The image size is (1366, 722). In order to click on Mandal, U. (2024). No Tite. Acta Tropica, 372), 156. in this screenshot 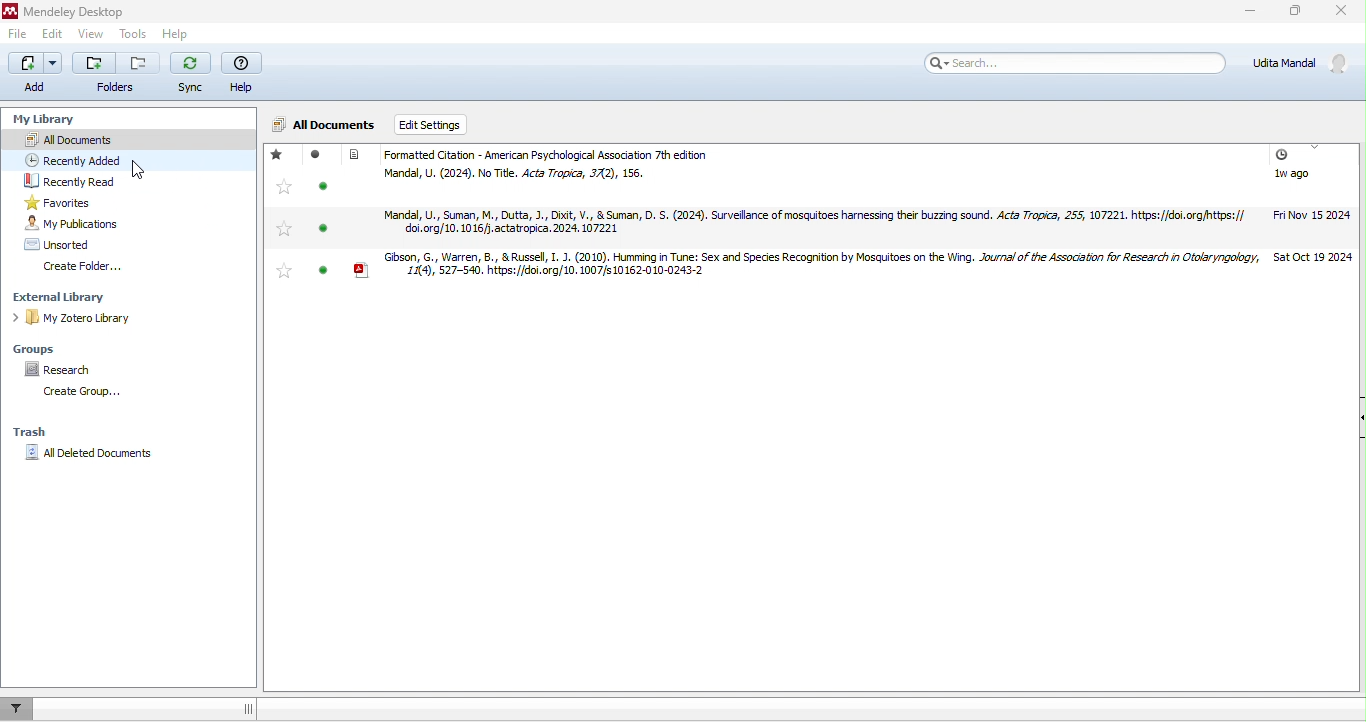, I will do `click(518, 175)`.